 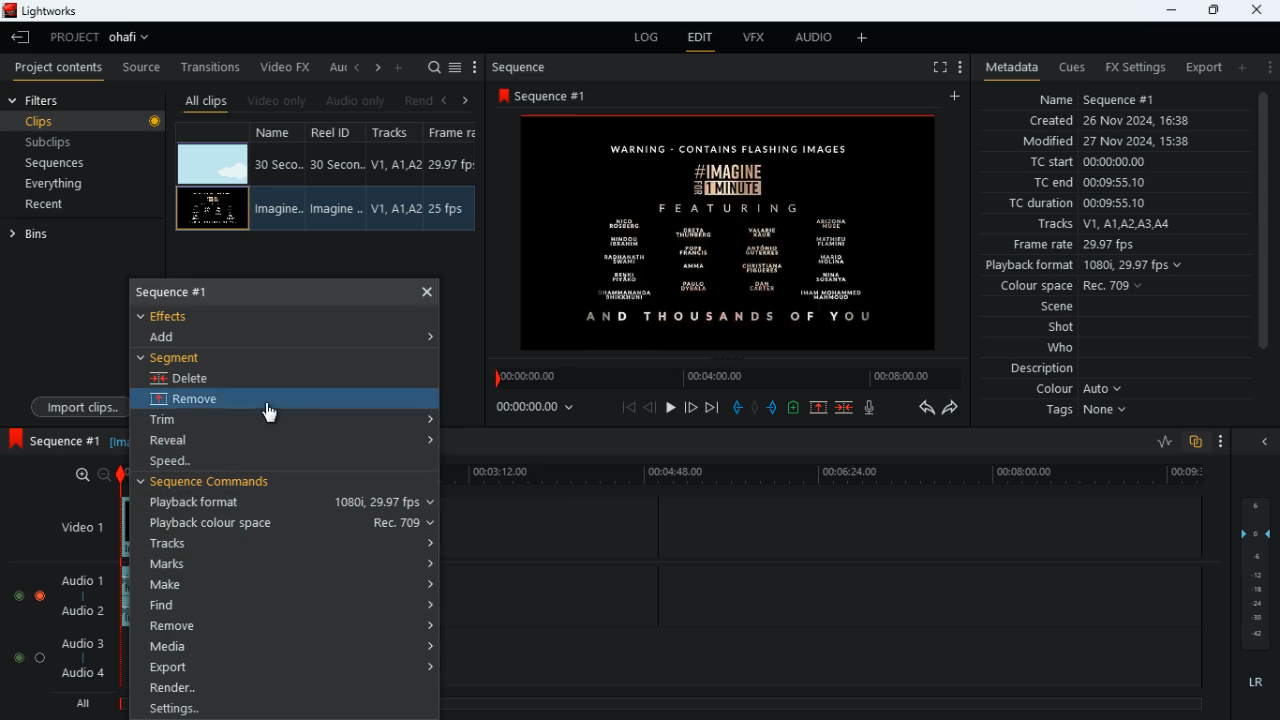 I want to click on mic, so click(x=874, y=409).